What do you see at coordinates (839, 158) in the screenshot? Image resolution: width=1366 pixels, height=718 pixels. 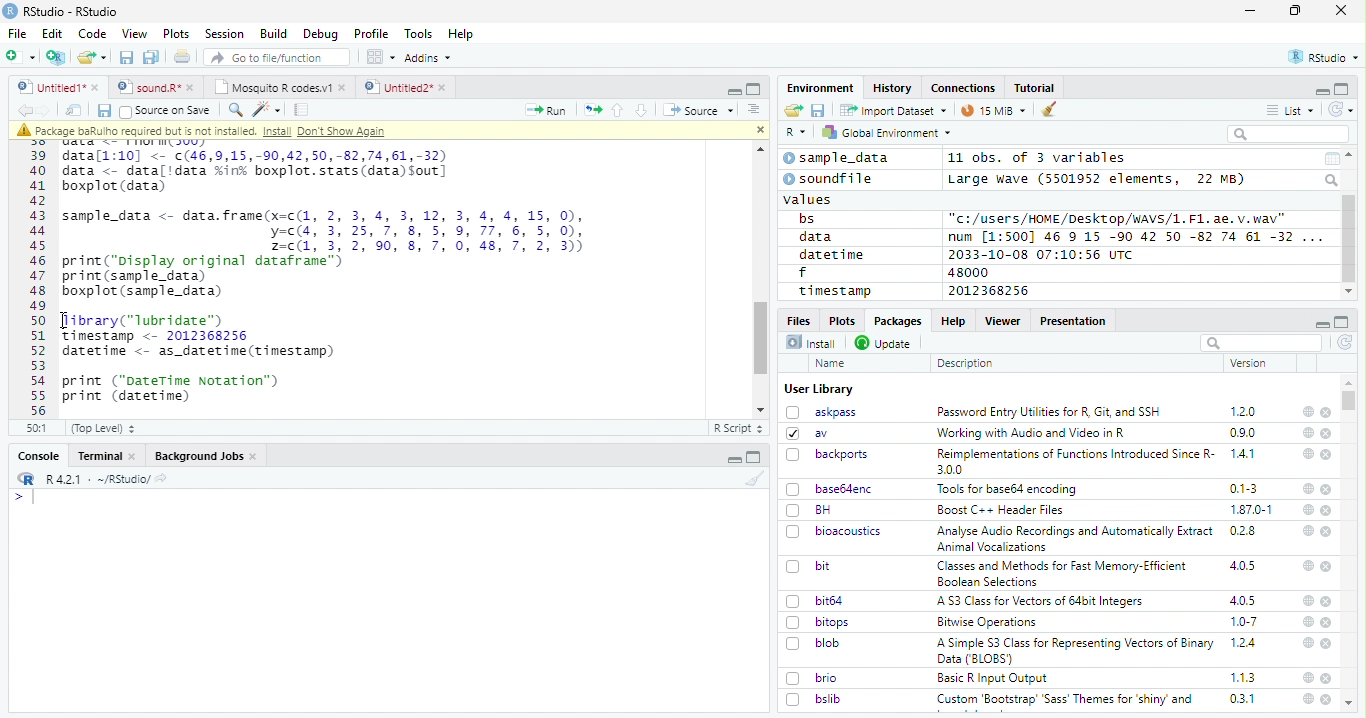 I see `sample_data` at bounding box center [839, 158].